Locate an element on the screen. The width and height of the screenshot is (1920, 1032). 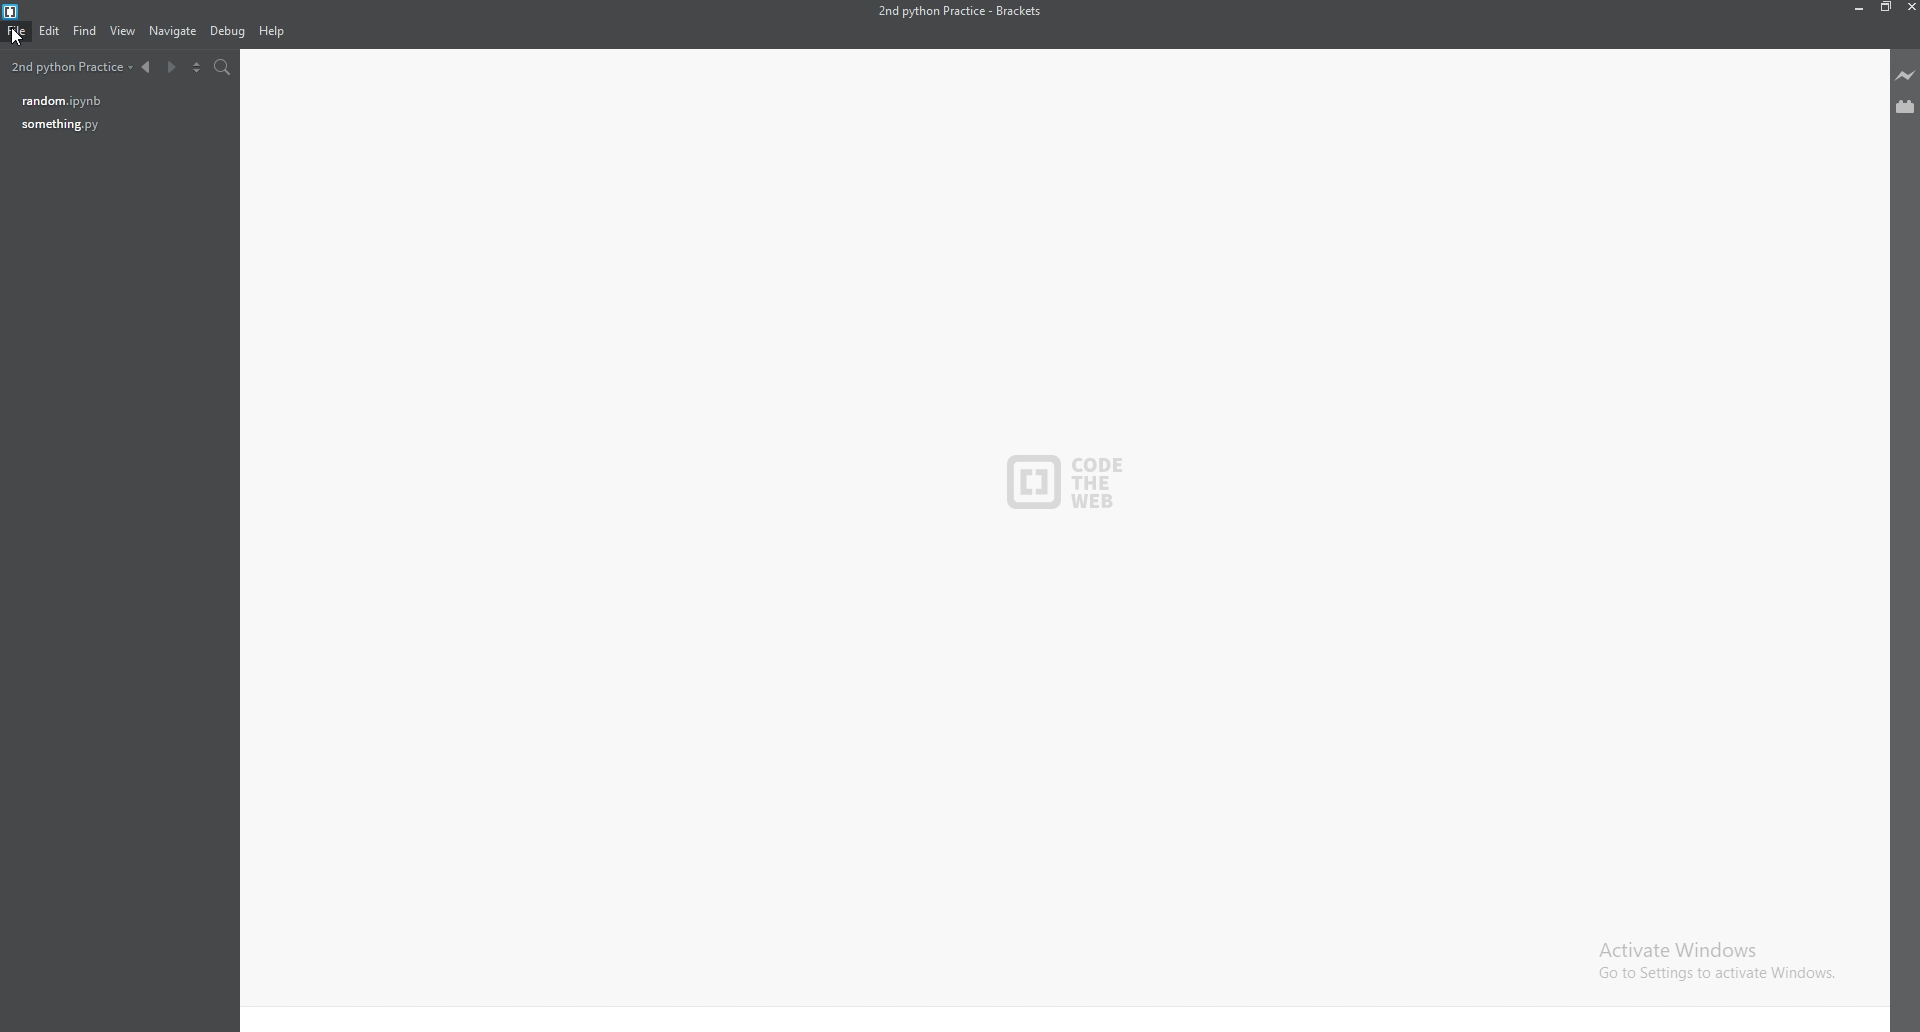
search is located at coordinates (222, 67).